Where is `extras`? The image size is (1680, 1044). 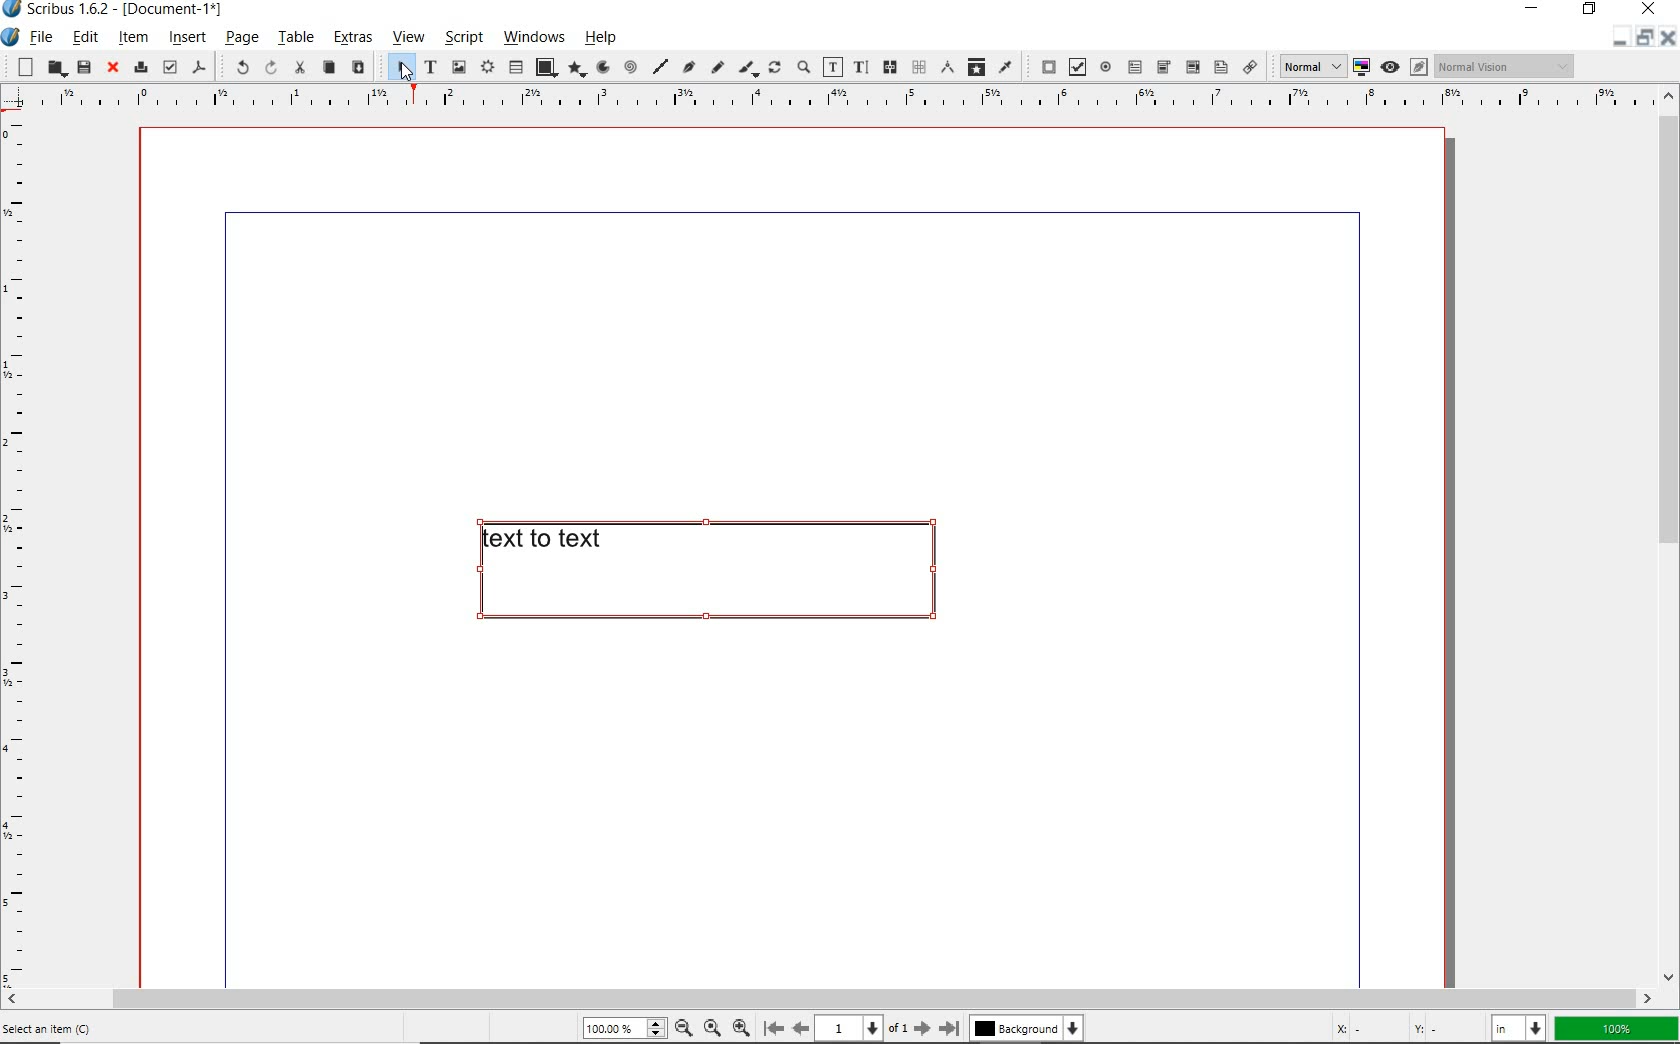
extras is located at coordinates (352, 40).